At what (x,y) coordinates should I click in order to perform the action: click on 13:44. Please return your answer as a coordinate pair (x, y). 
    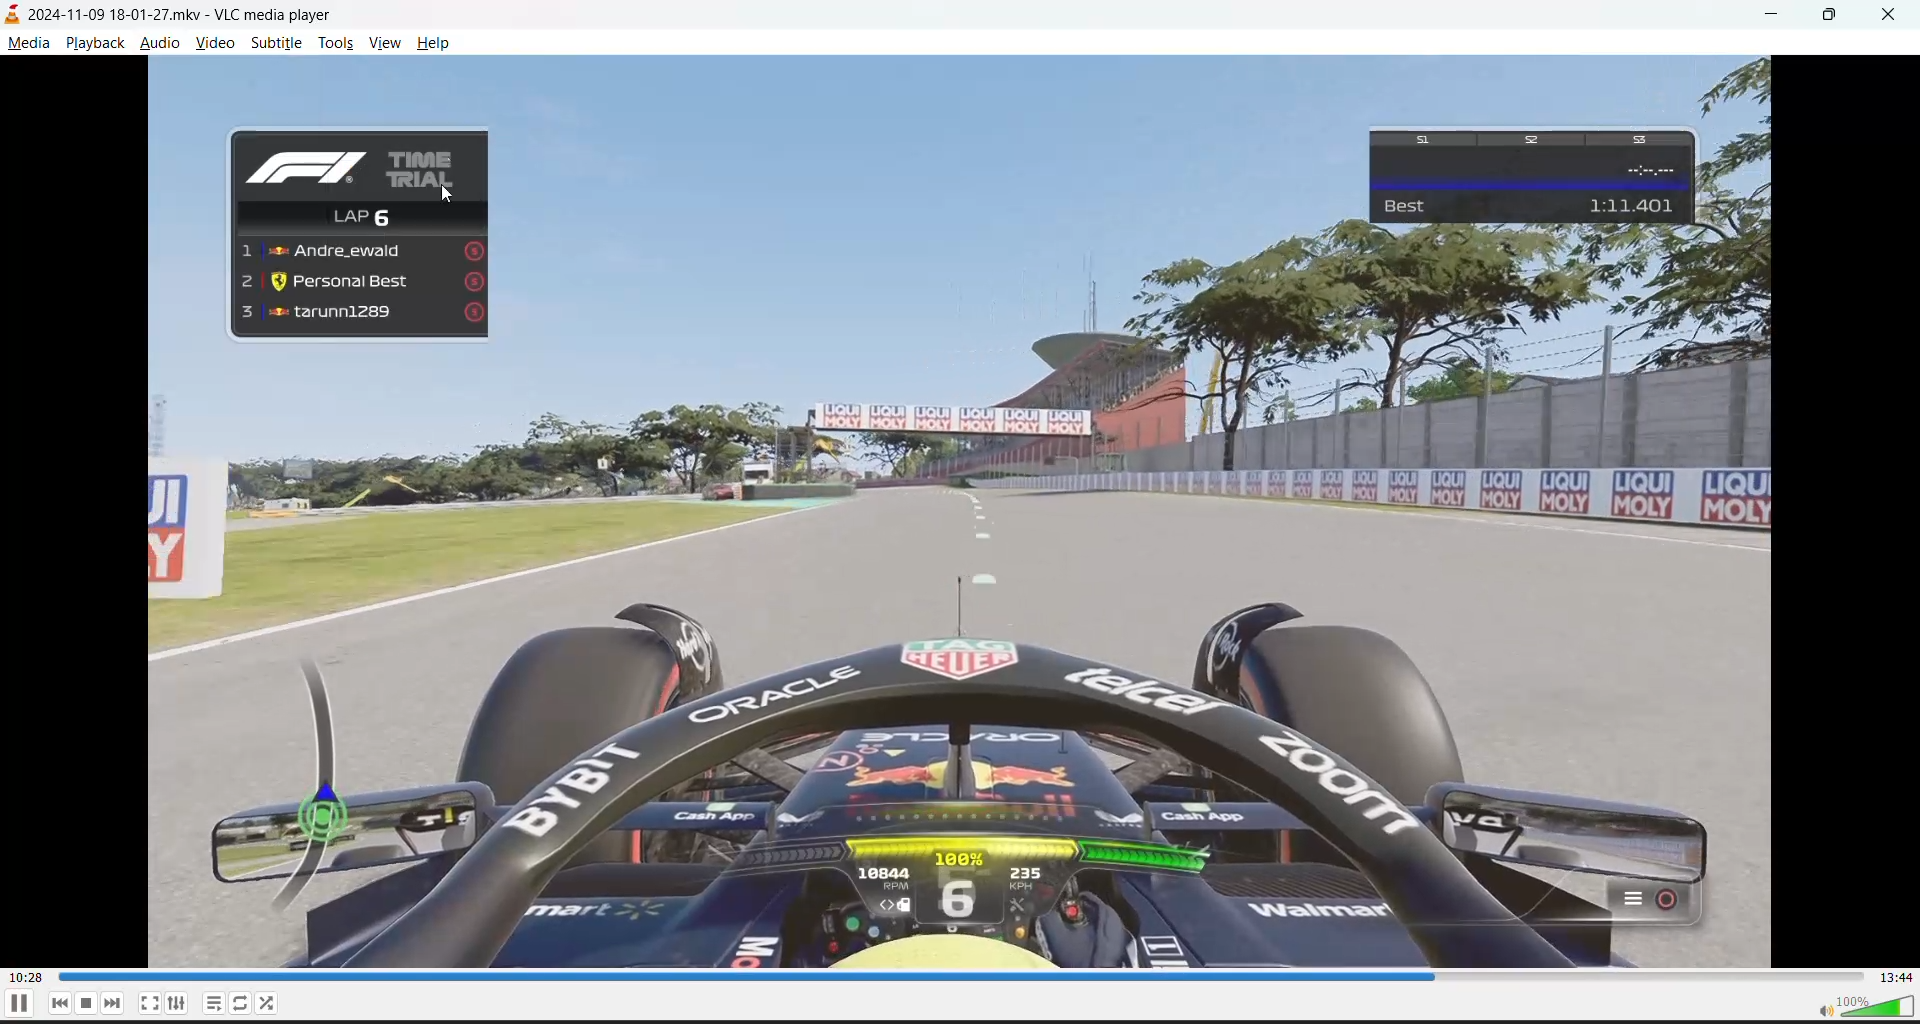
    Looking at the image, I should click on (1895, 977).